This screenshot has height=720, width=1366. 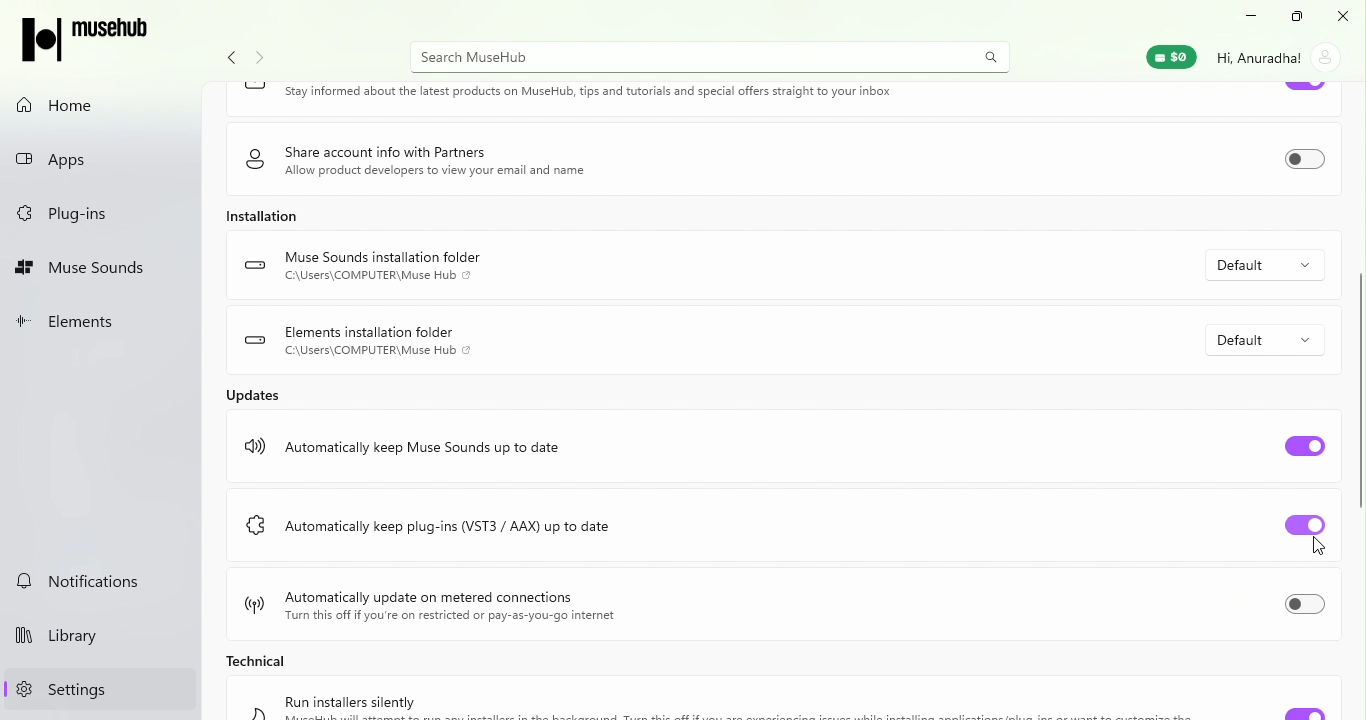 What do you see at coordinates (1357, 391) in the screenshot?
I see `scroll bar` at bounding box center [1357, 391].